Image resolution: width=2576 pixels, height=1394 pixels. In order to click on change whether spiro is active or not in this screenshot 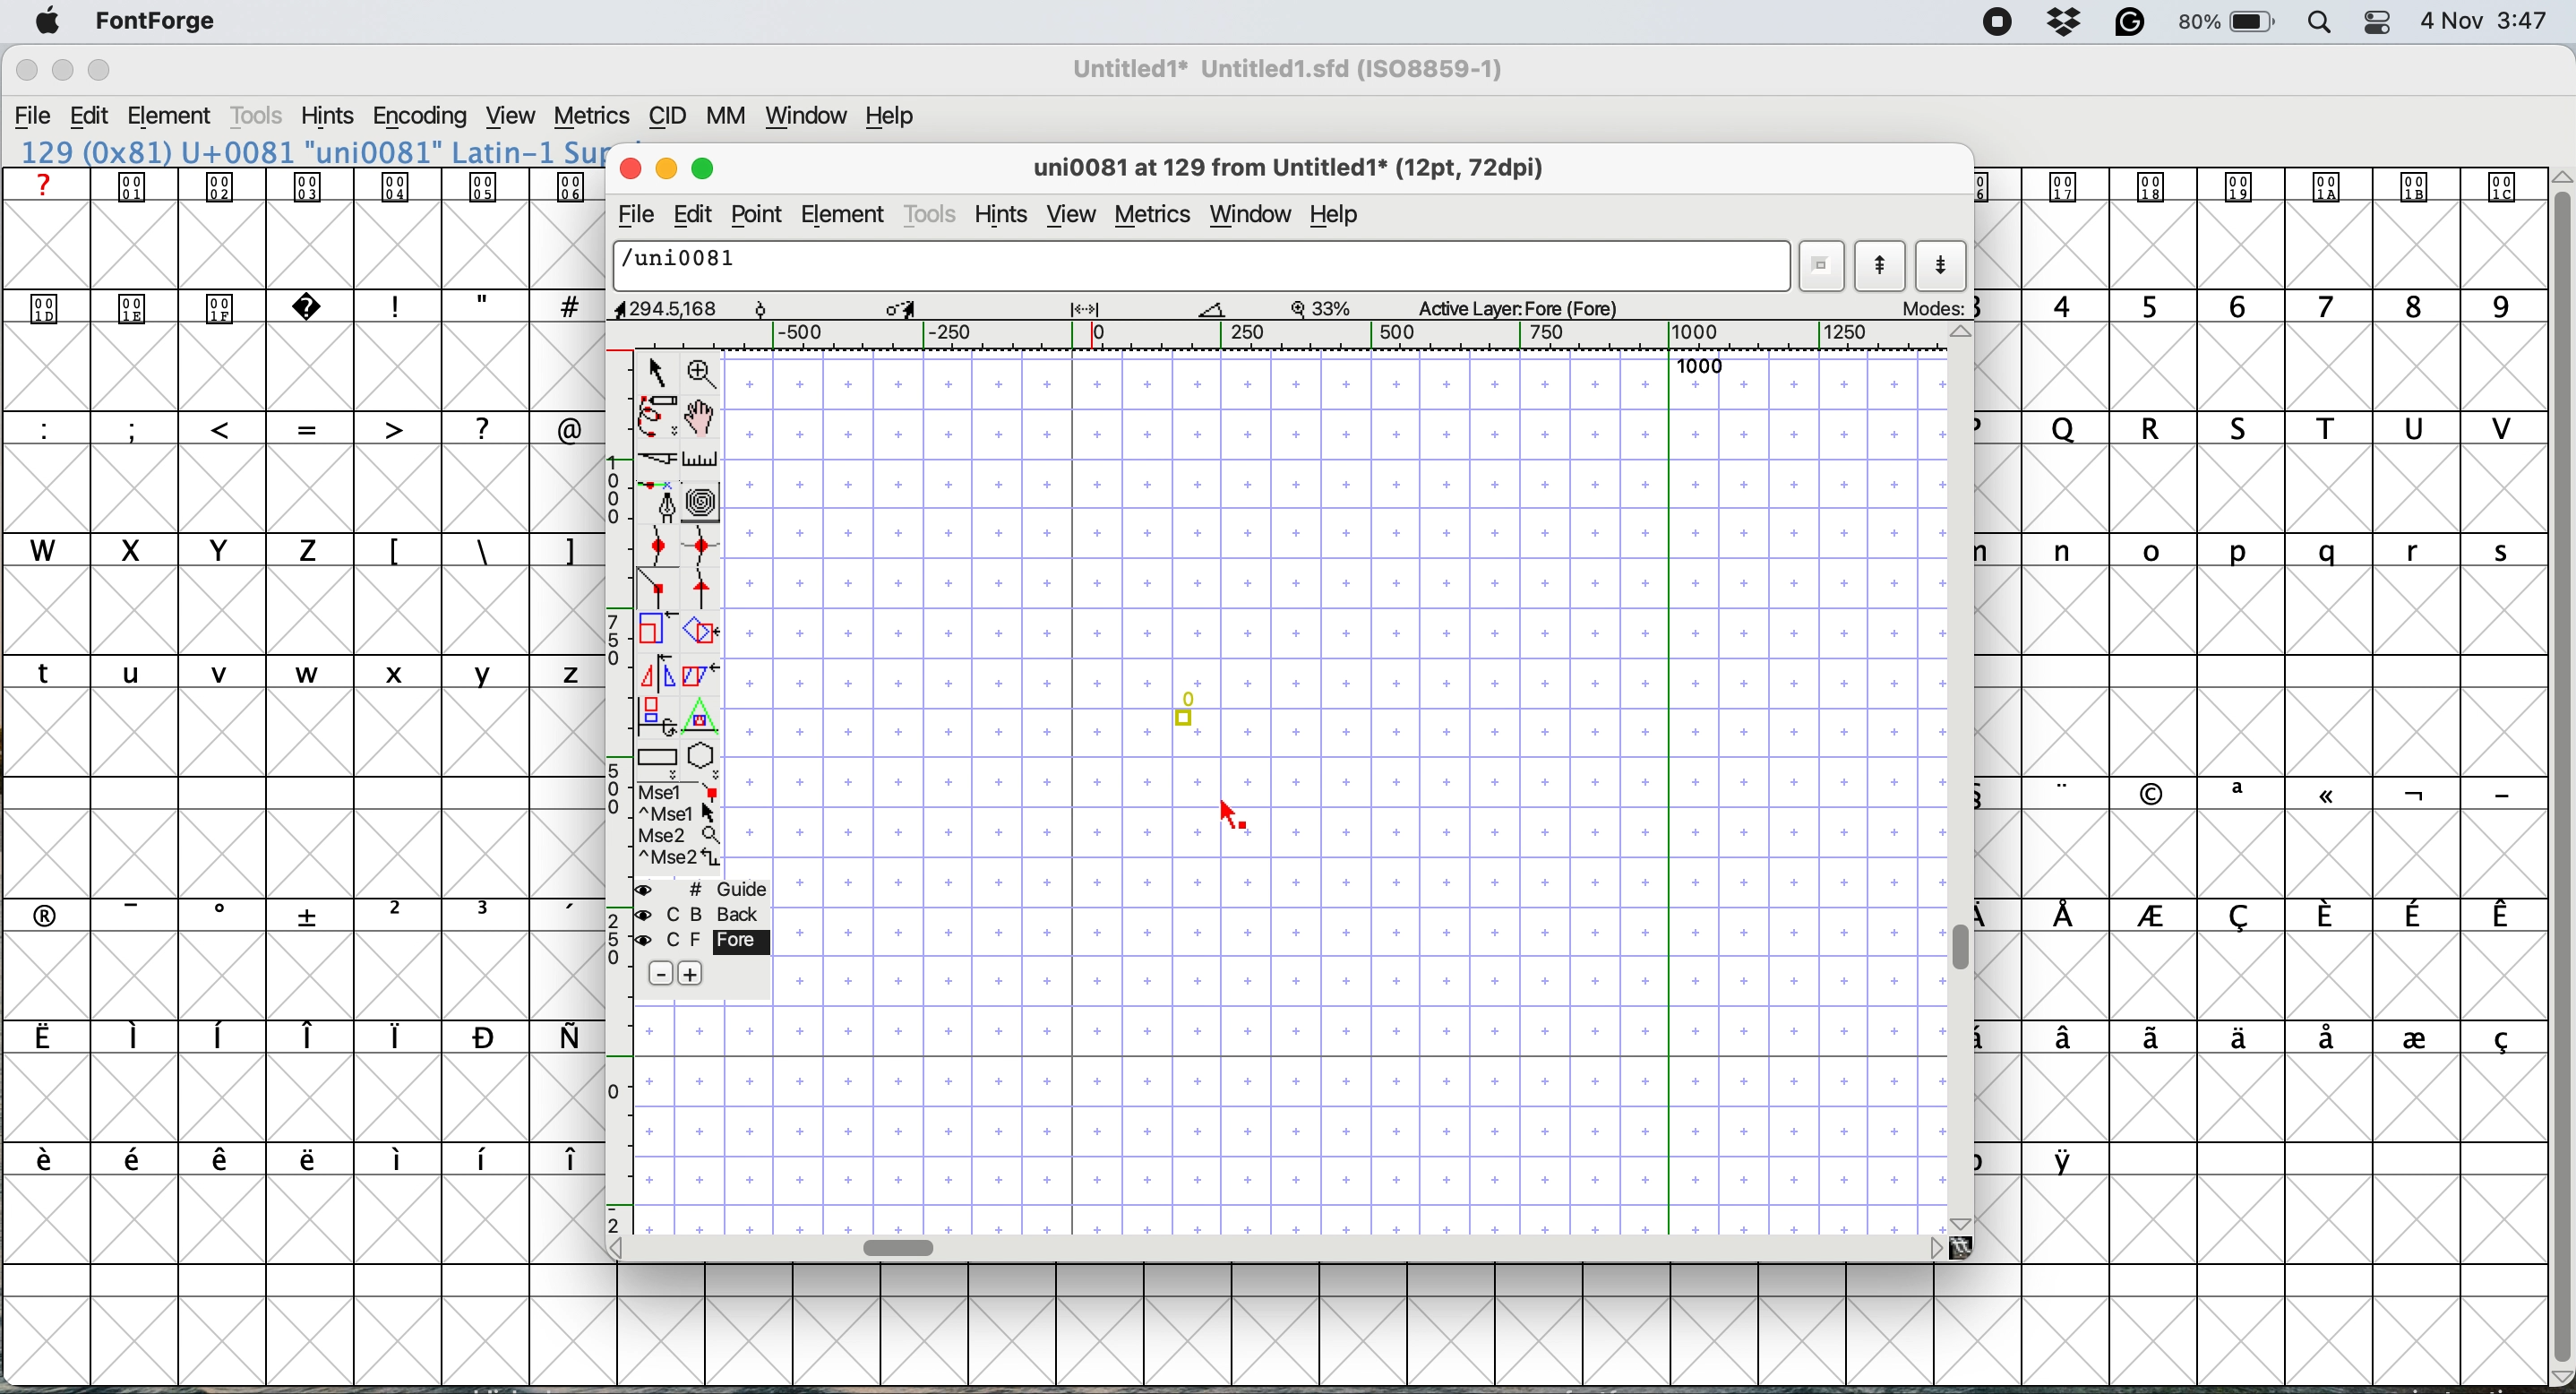, I will do `click(702, 499)`.